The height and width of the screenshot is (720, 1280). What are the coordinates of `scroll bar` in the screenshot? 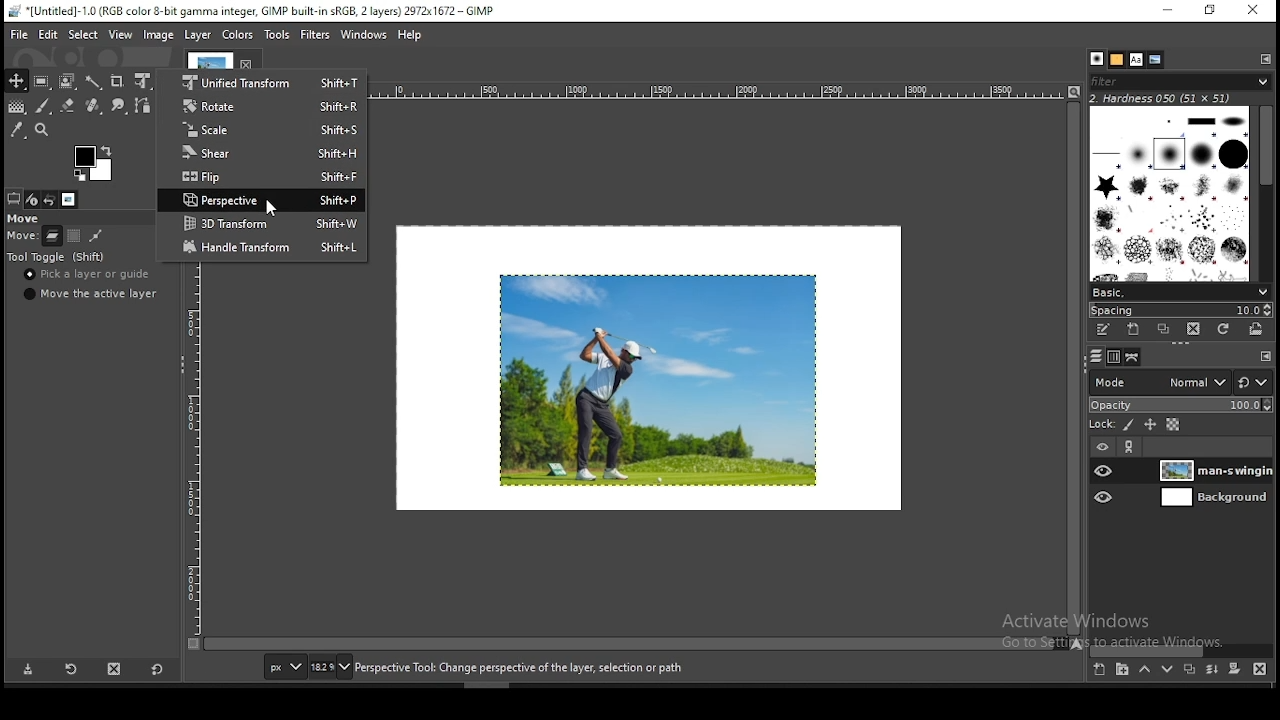 It's located at (1265, 194).